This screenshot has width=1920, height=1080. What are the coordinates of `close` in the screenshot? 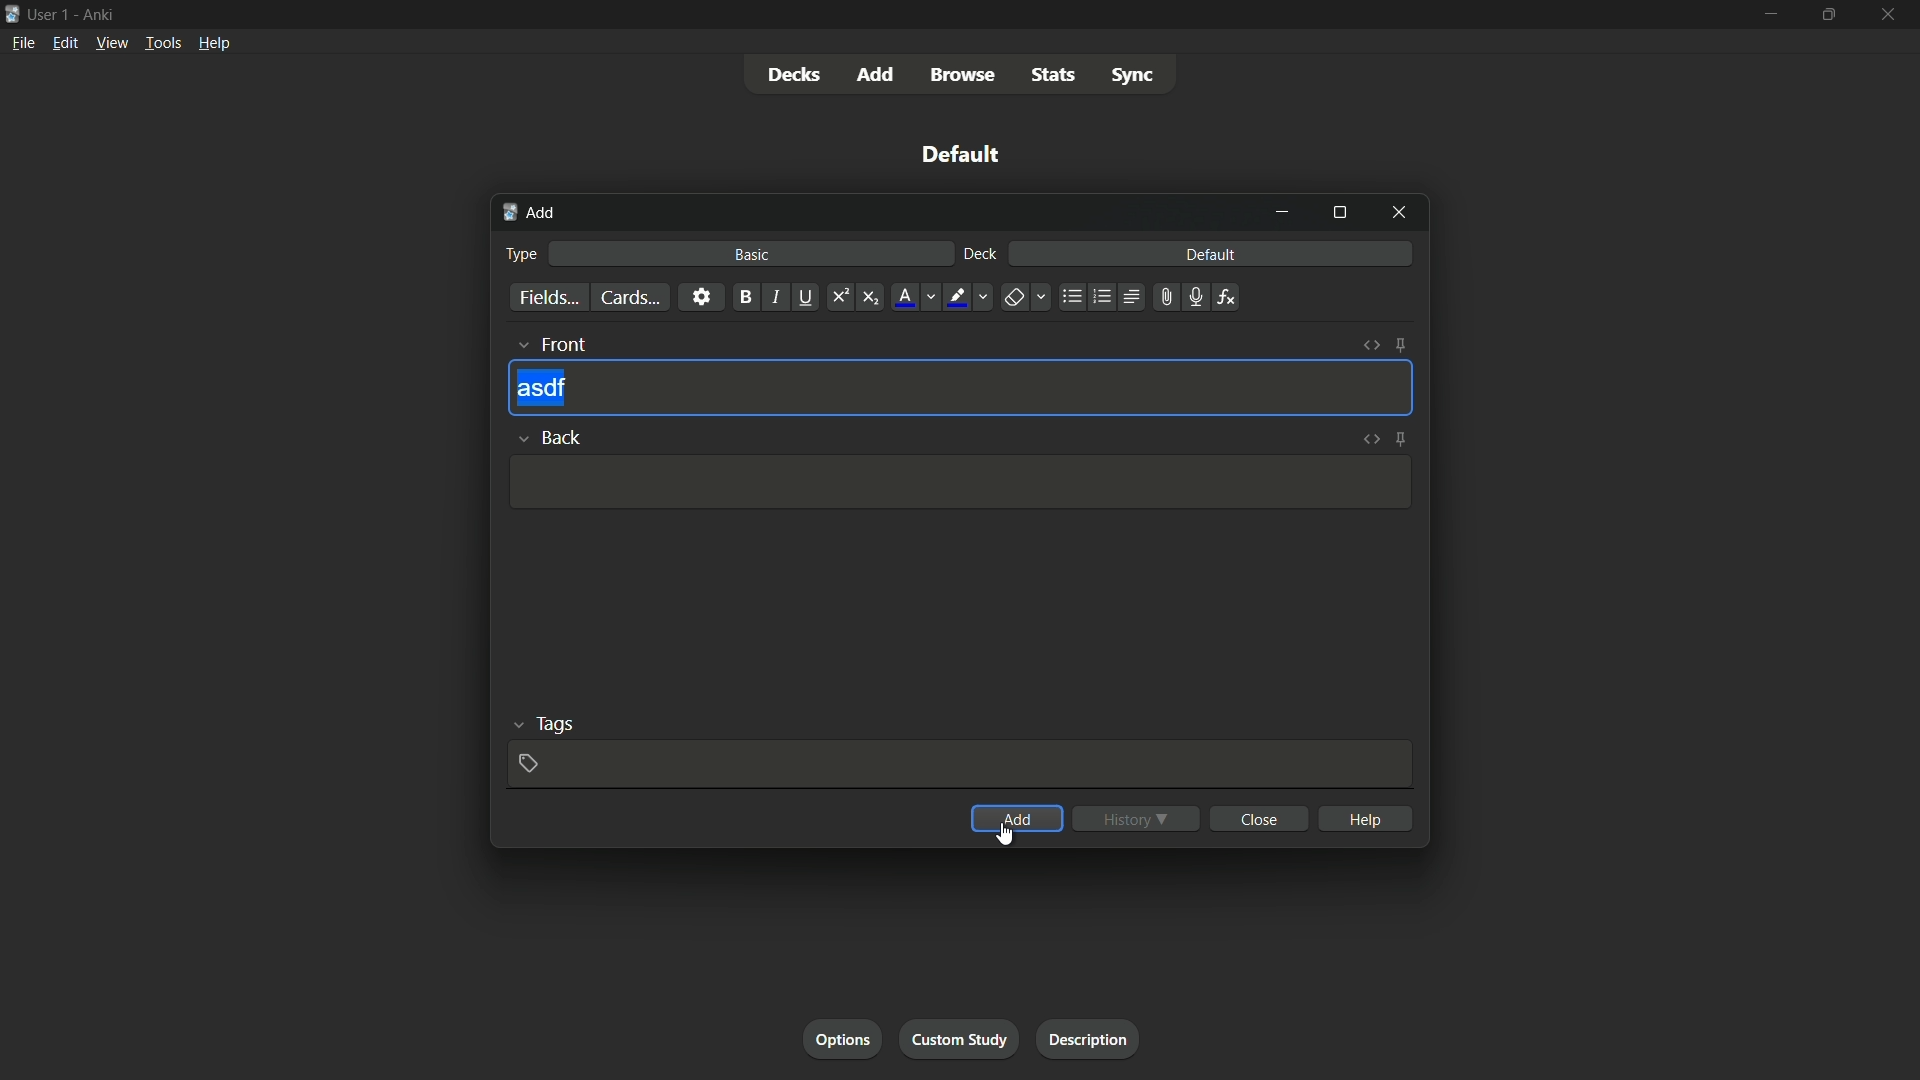 It's located at (1260, 818).